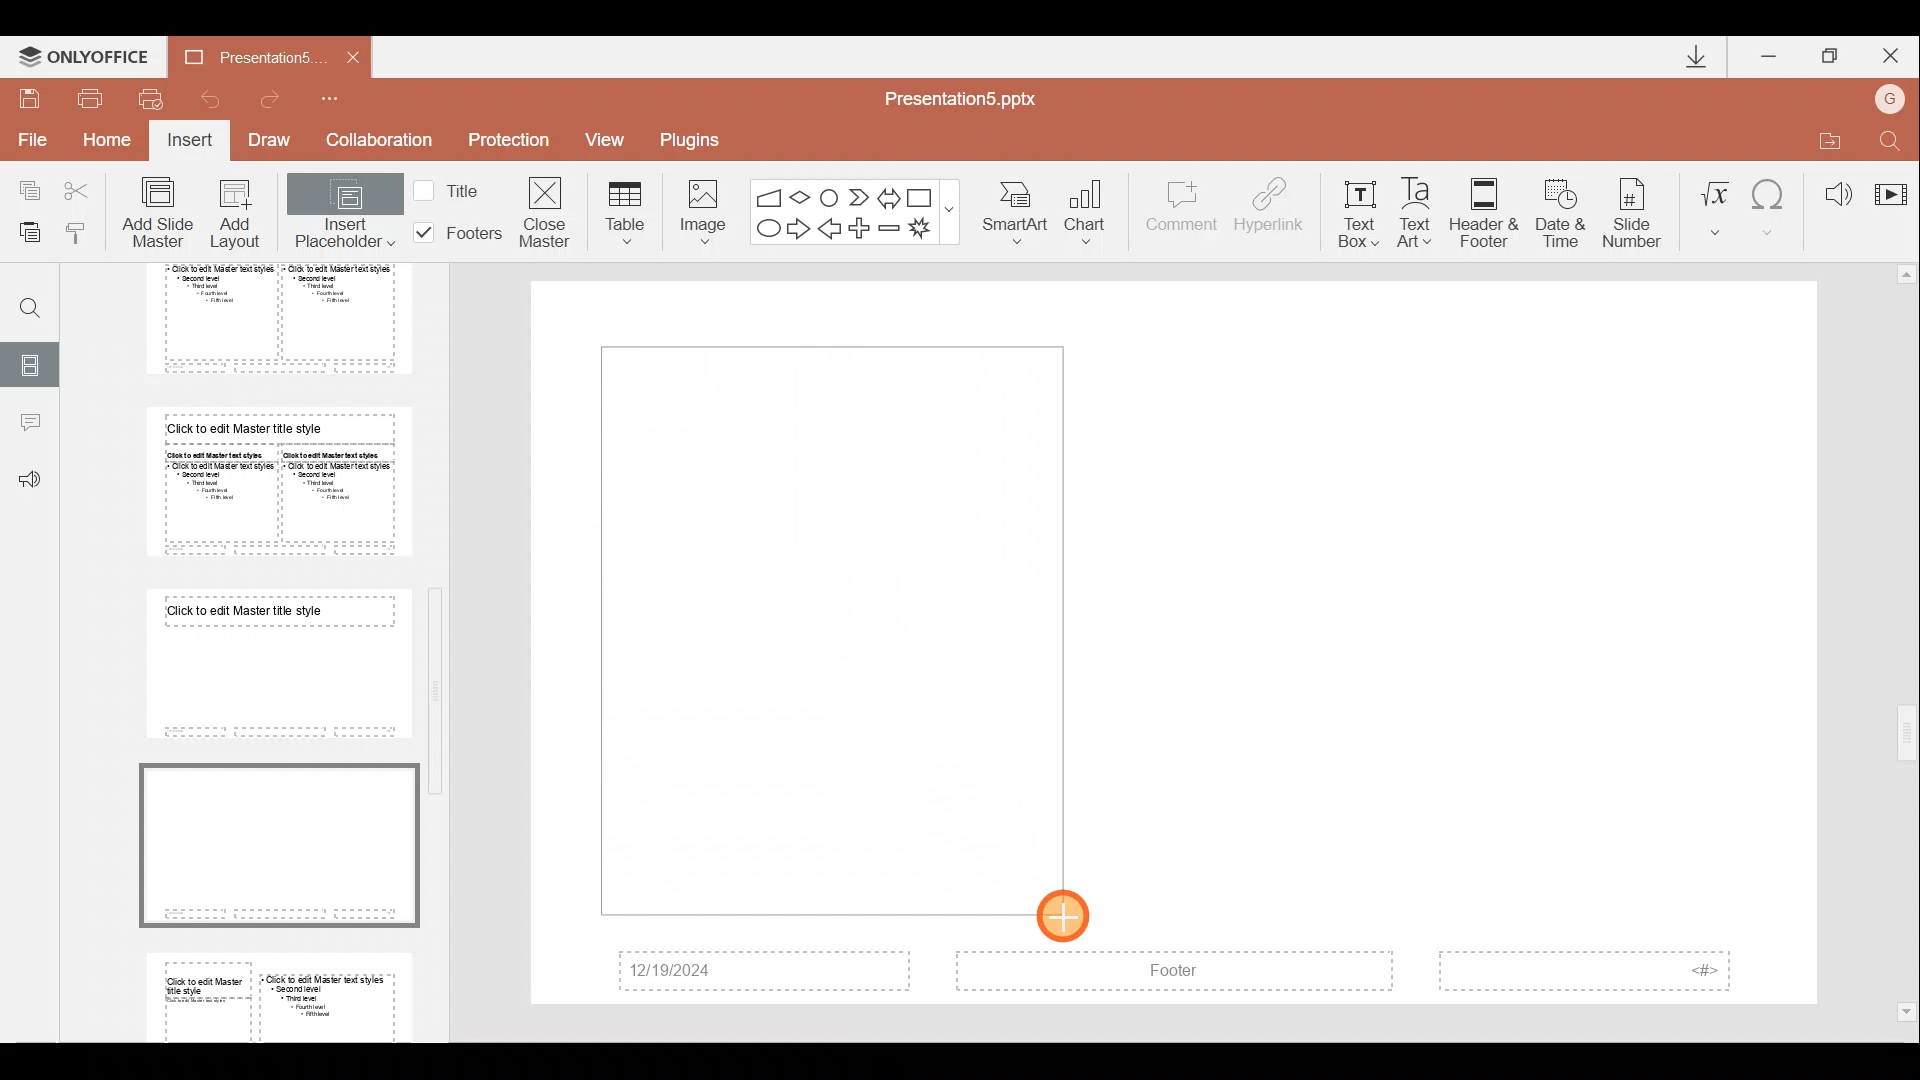  What do you see at coordinates (1894, 96) in the screenshot?
I see `Account name` at bounding box center [1894, 96].